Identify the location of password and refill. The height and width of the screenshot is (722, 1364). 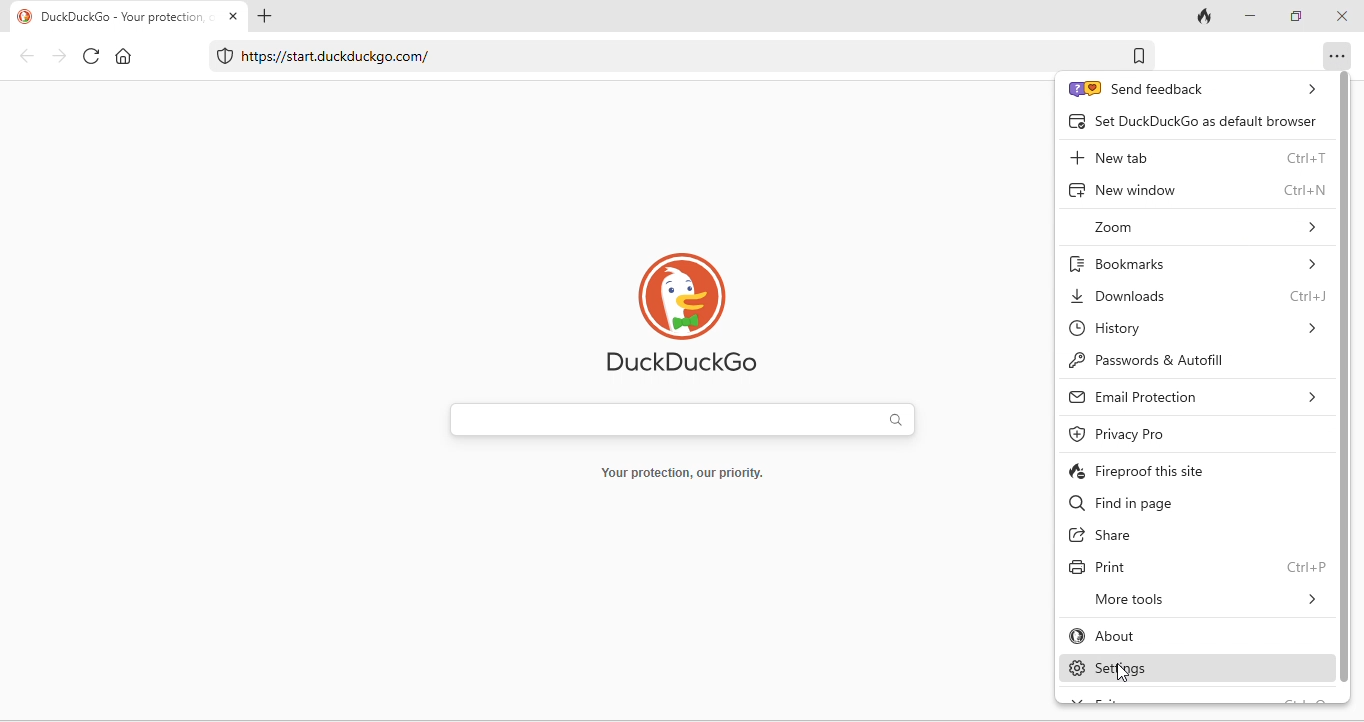
(1176, 359).